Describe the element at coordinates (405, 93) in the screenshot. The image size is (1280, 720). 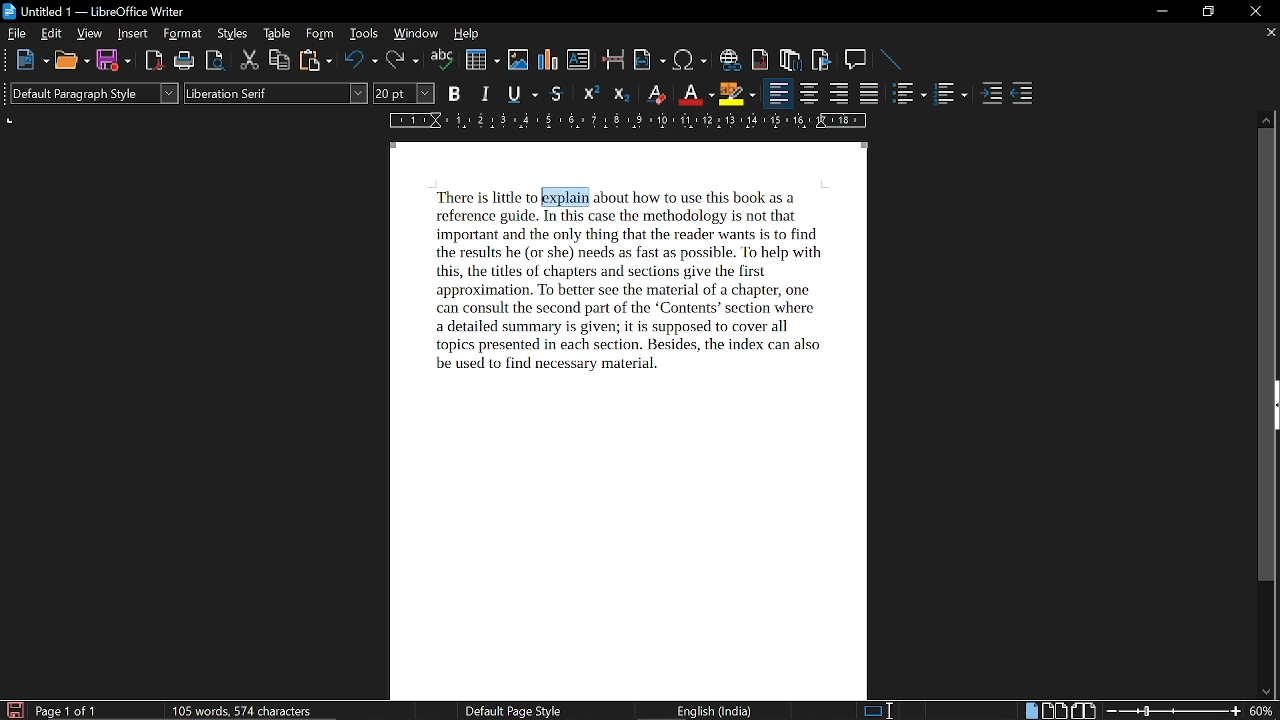
I see `font size` at that location.